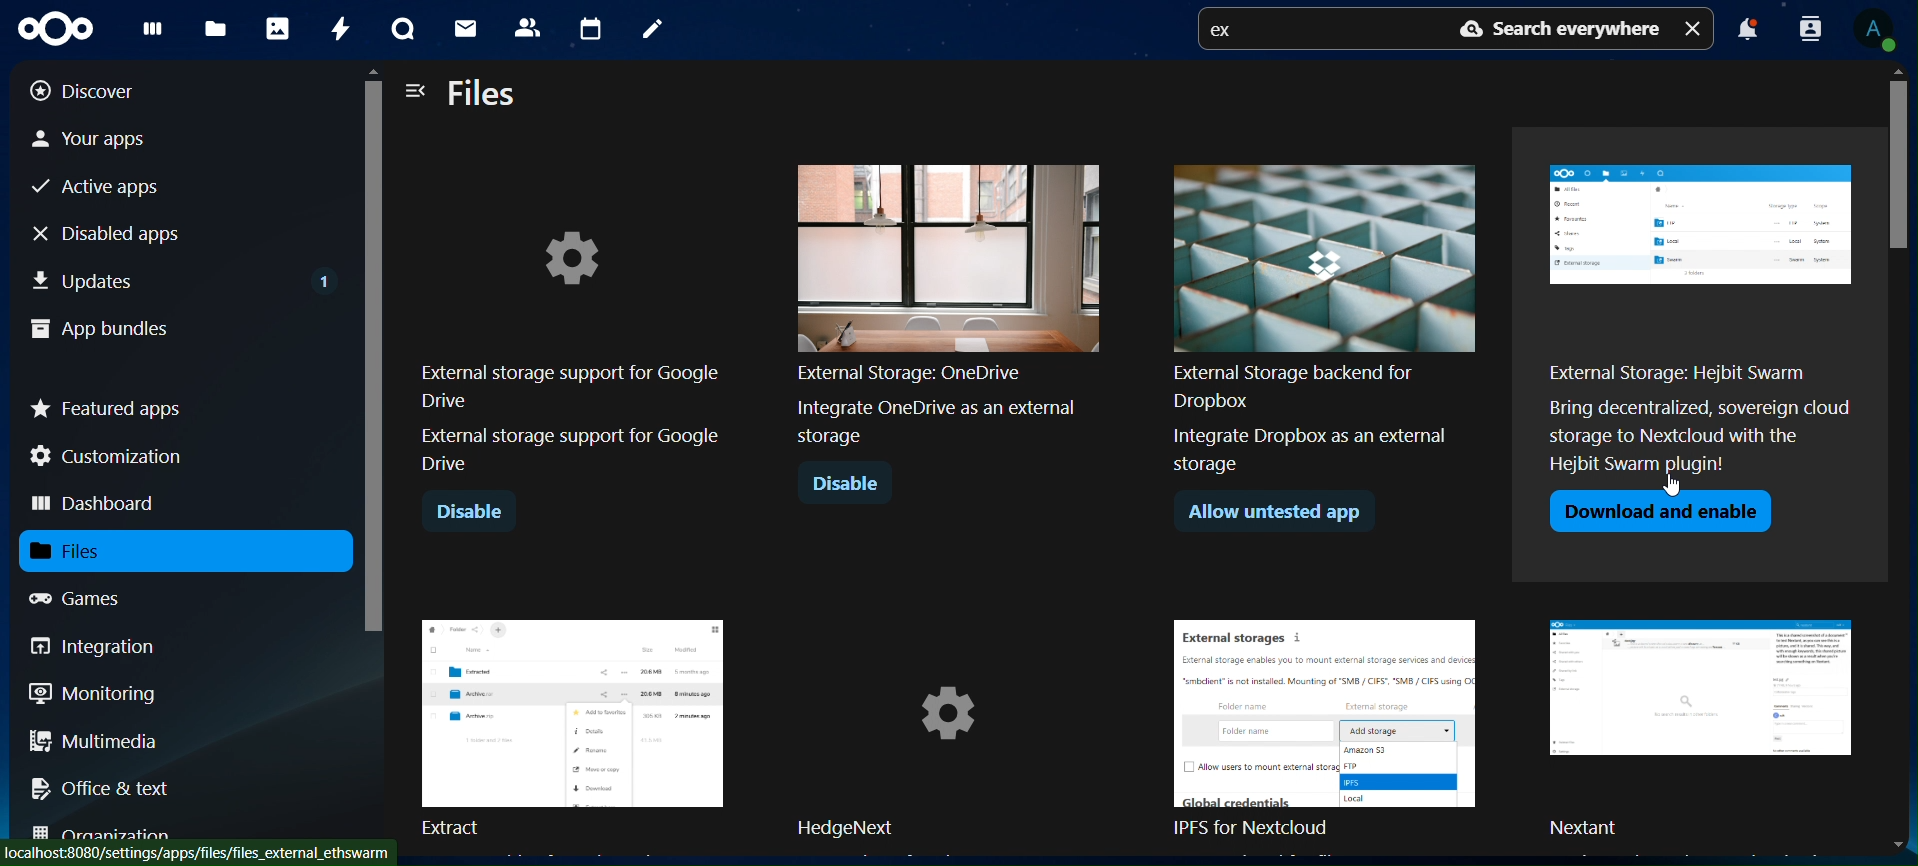  What do you see at coordinates (1325, 322) in the screenshot?
I see `external storage Hejbit Swarm Bring decentralized sovereign cloud storage to nextcloud with the Hejbit Swarm plugin` at bounding box center [1325, 322].